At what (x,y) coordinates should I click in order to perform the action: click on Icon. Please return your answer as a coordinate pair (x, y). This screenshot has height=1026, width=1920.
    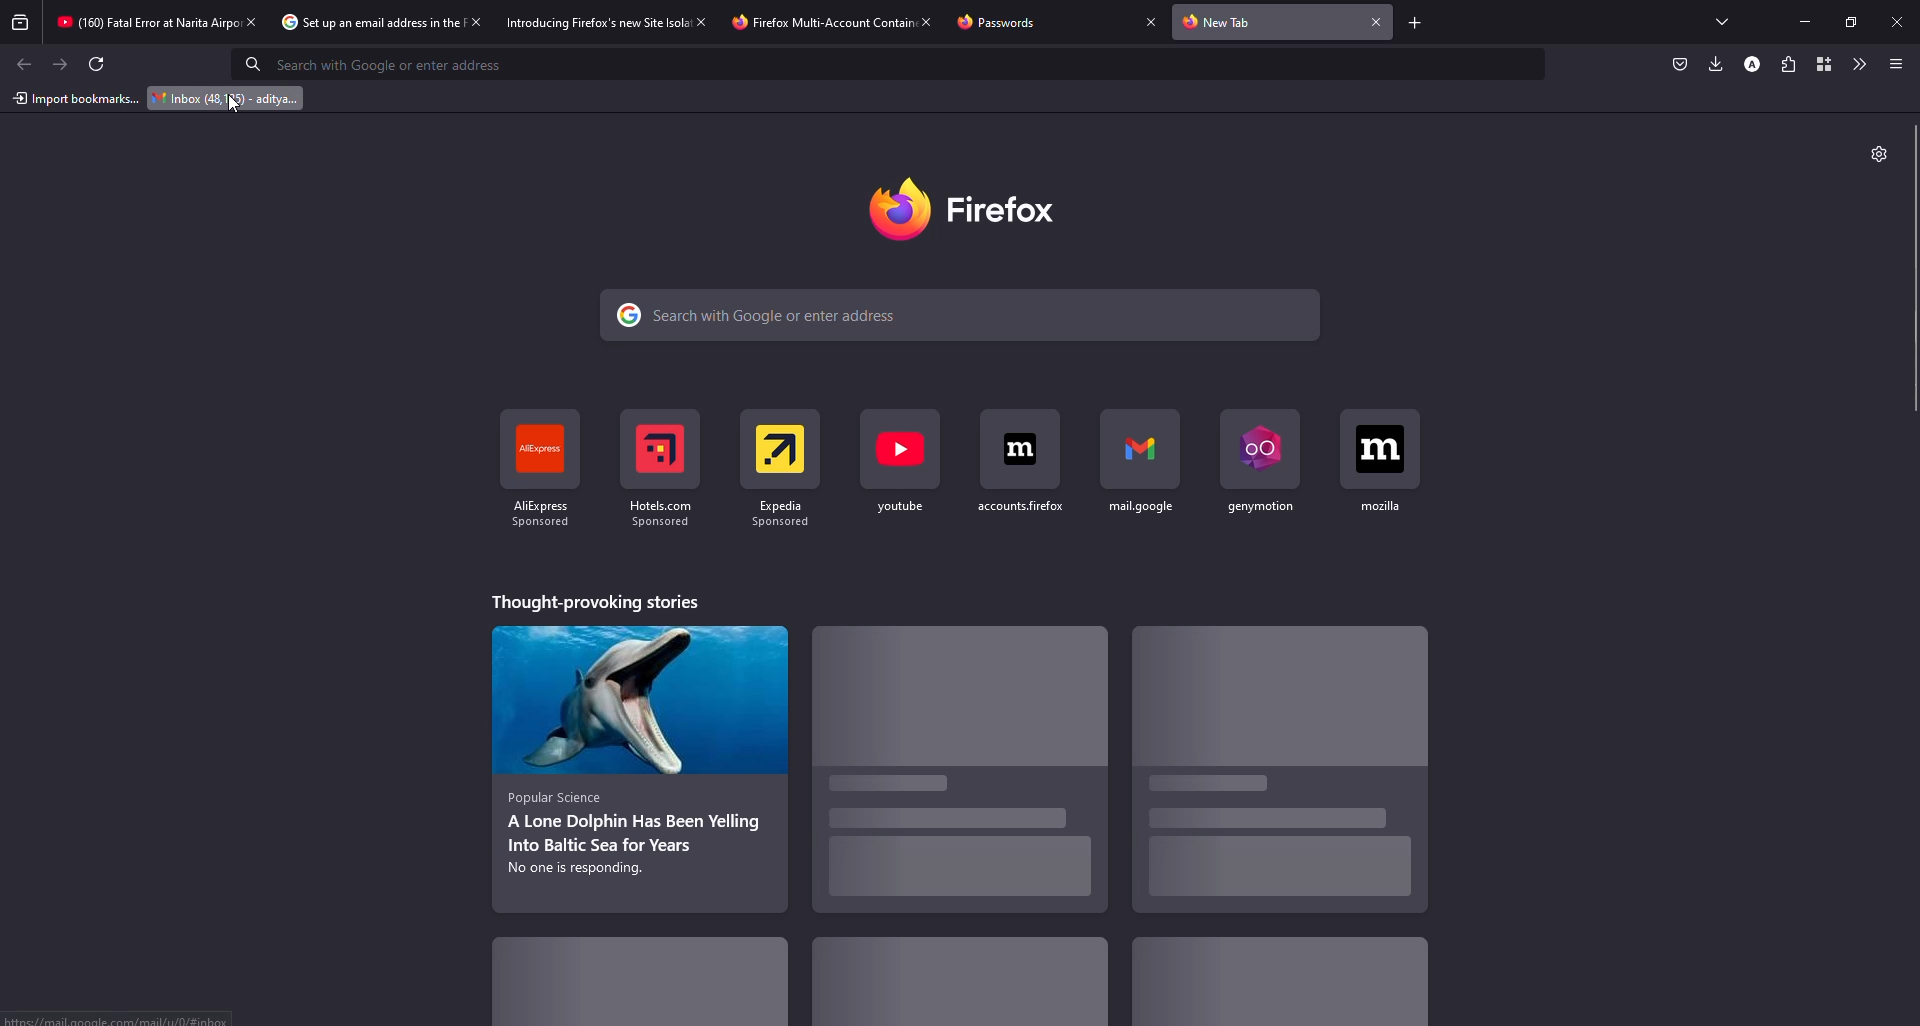
    Looking at the image, I should click on (897, 451).